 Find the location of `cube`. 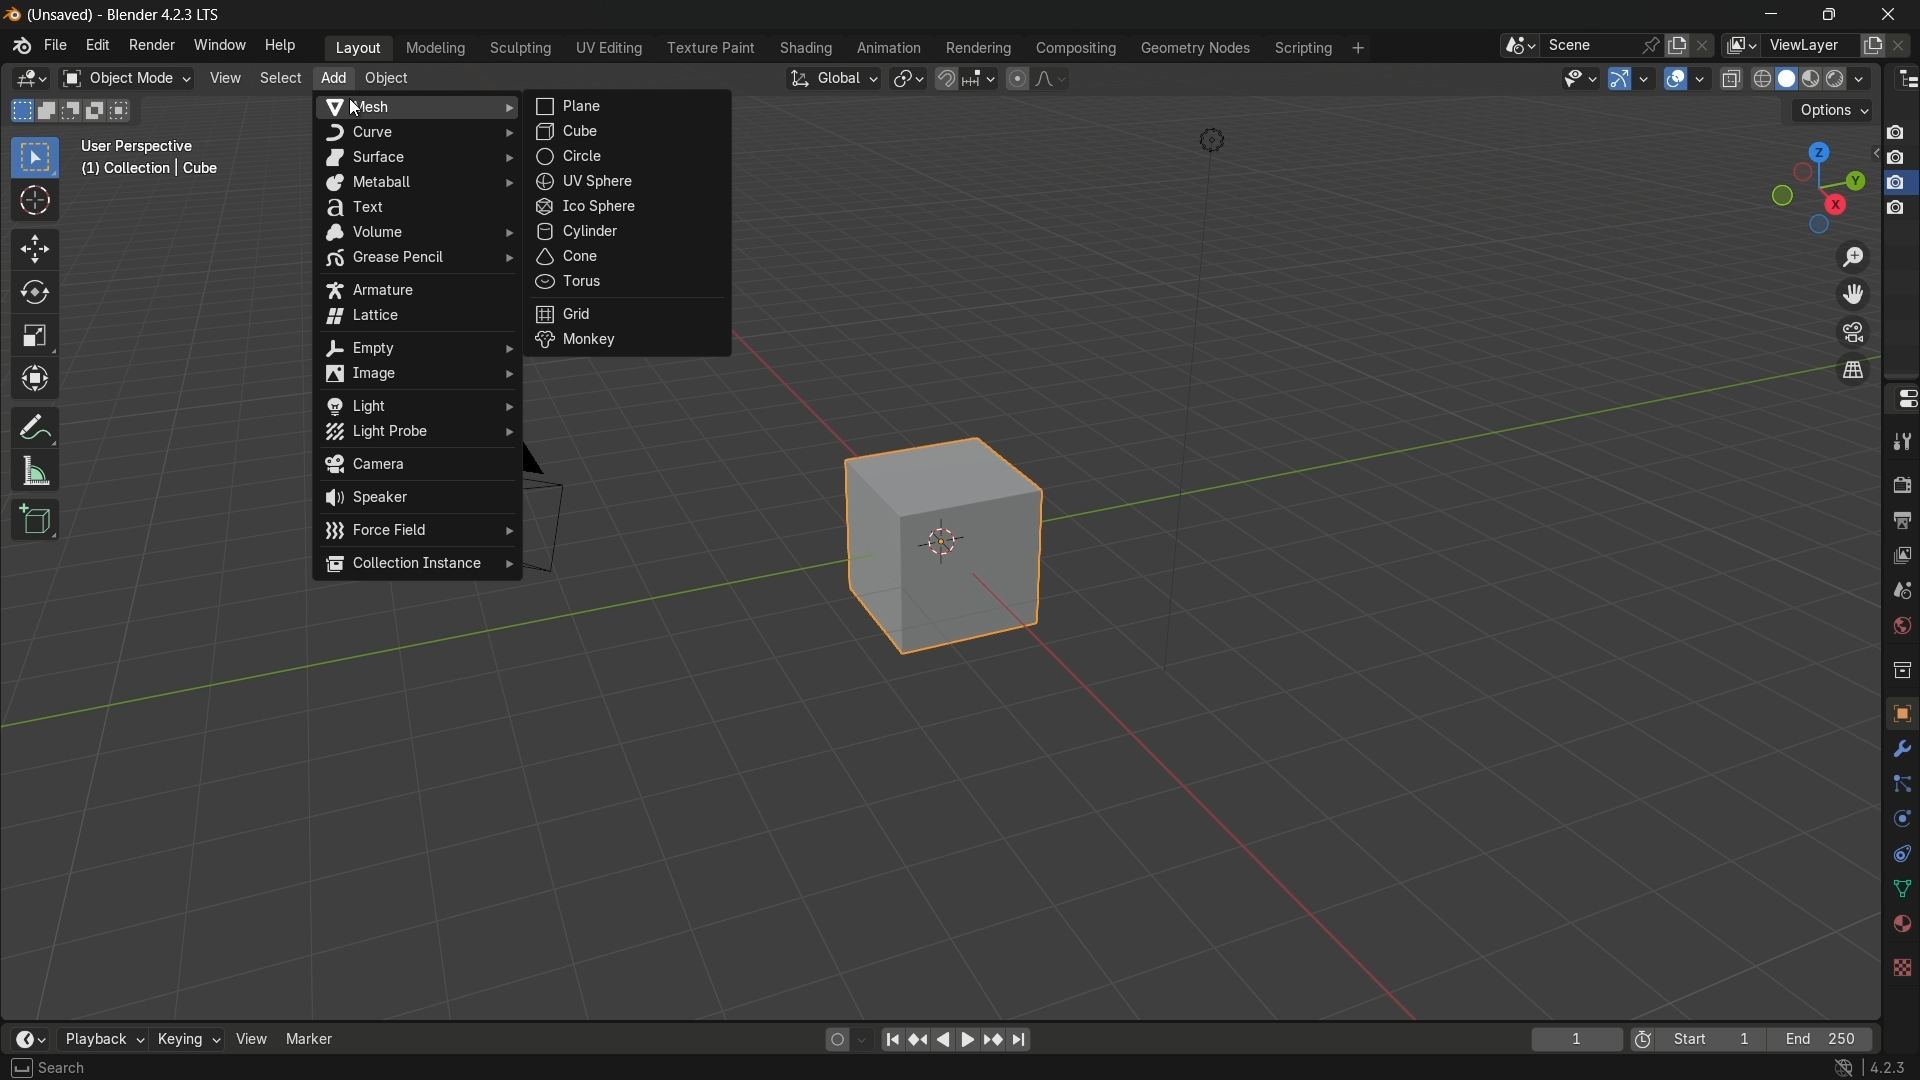

cube is located at coordinates (950, 540).